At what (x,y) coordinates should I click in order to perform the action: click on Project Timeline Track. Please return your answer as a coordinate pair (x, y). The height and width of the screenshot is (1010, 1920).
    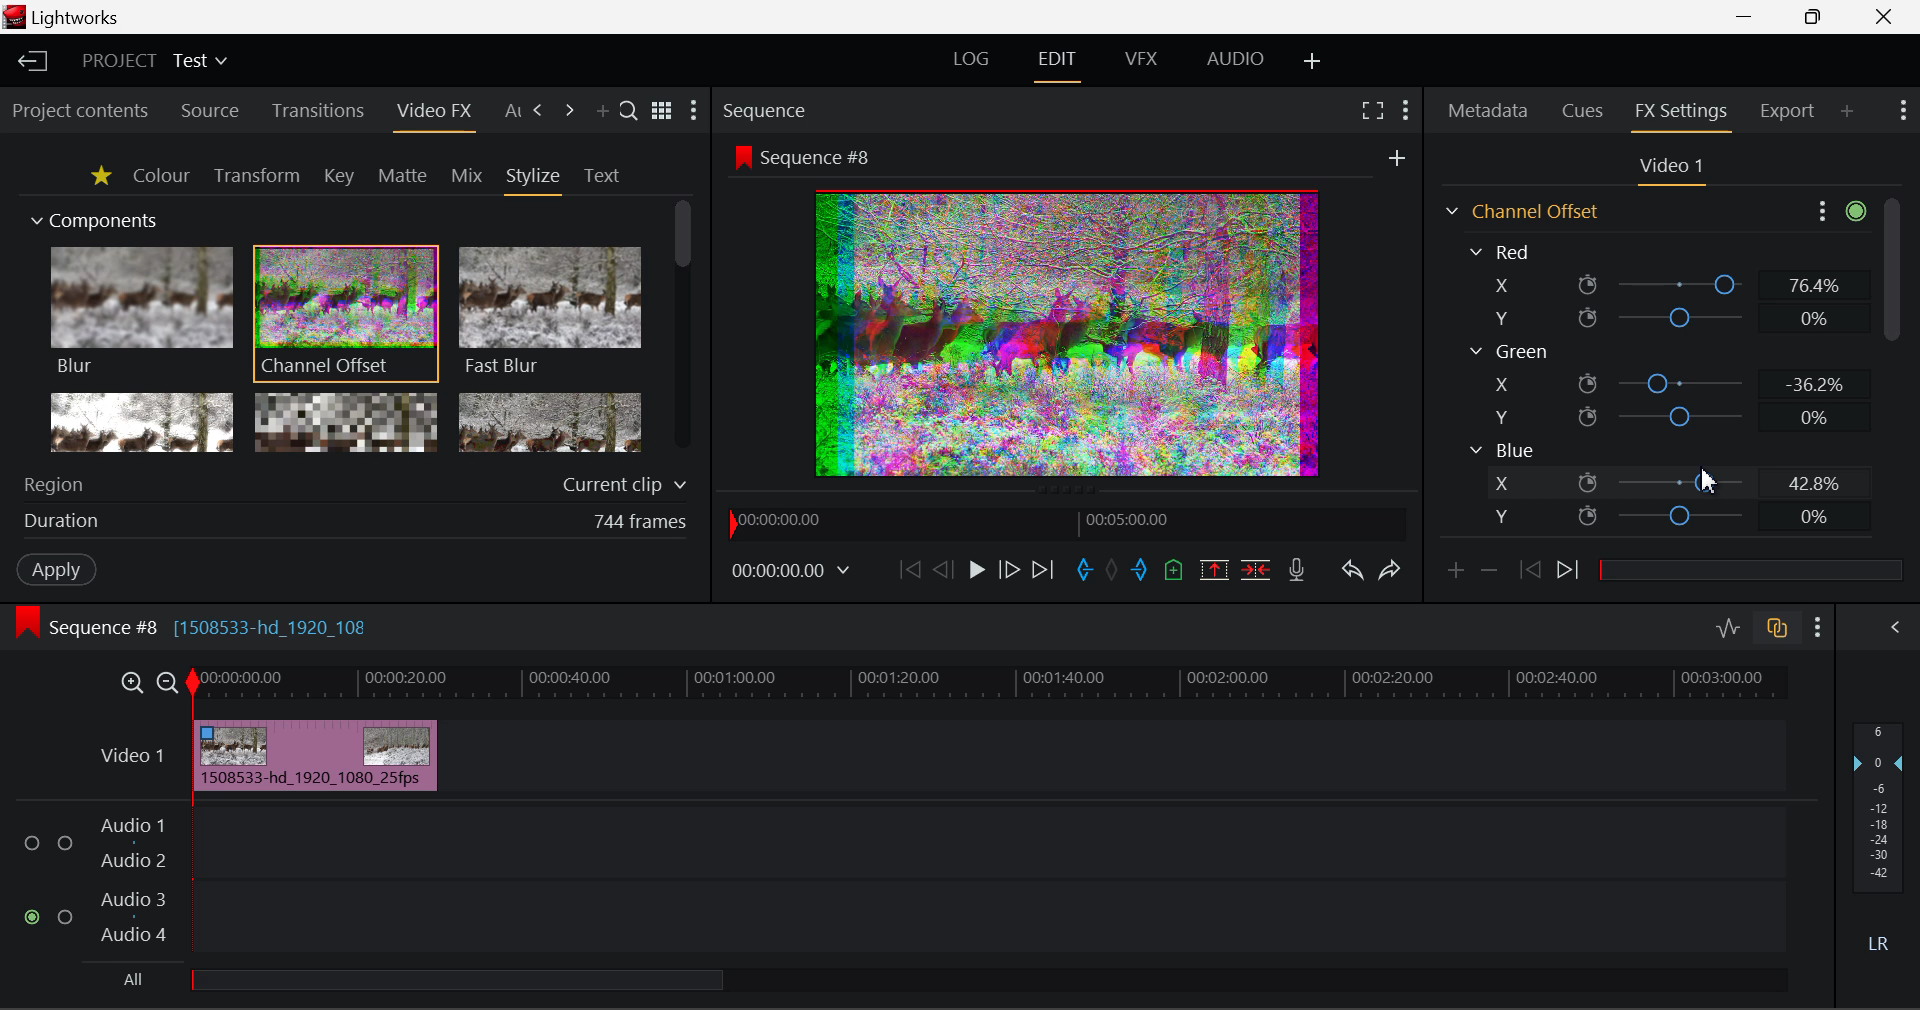
    Looking at the image, I should click on (991, 686).